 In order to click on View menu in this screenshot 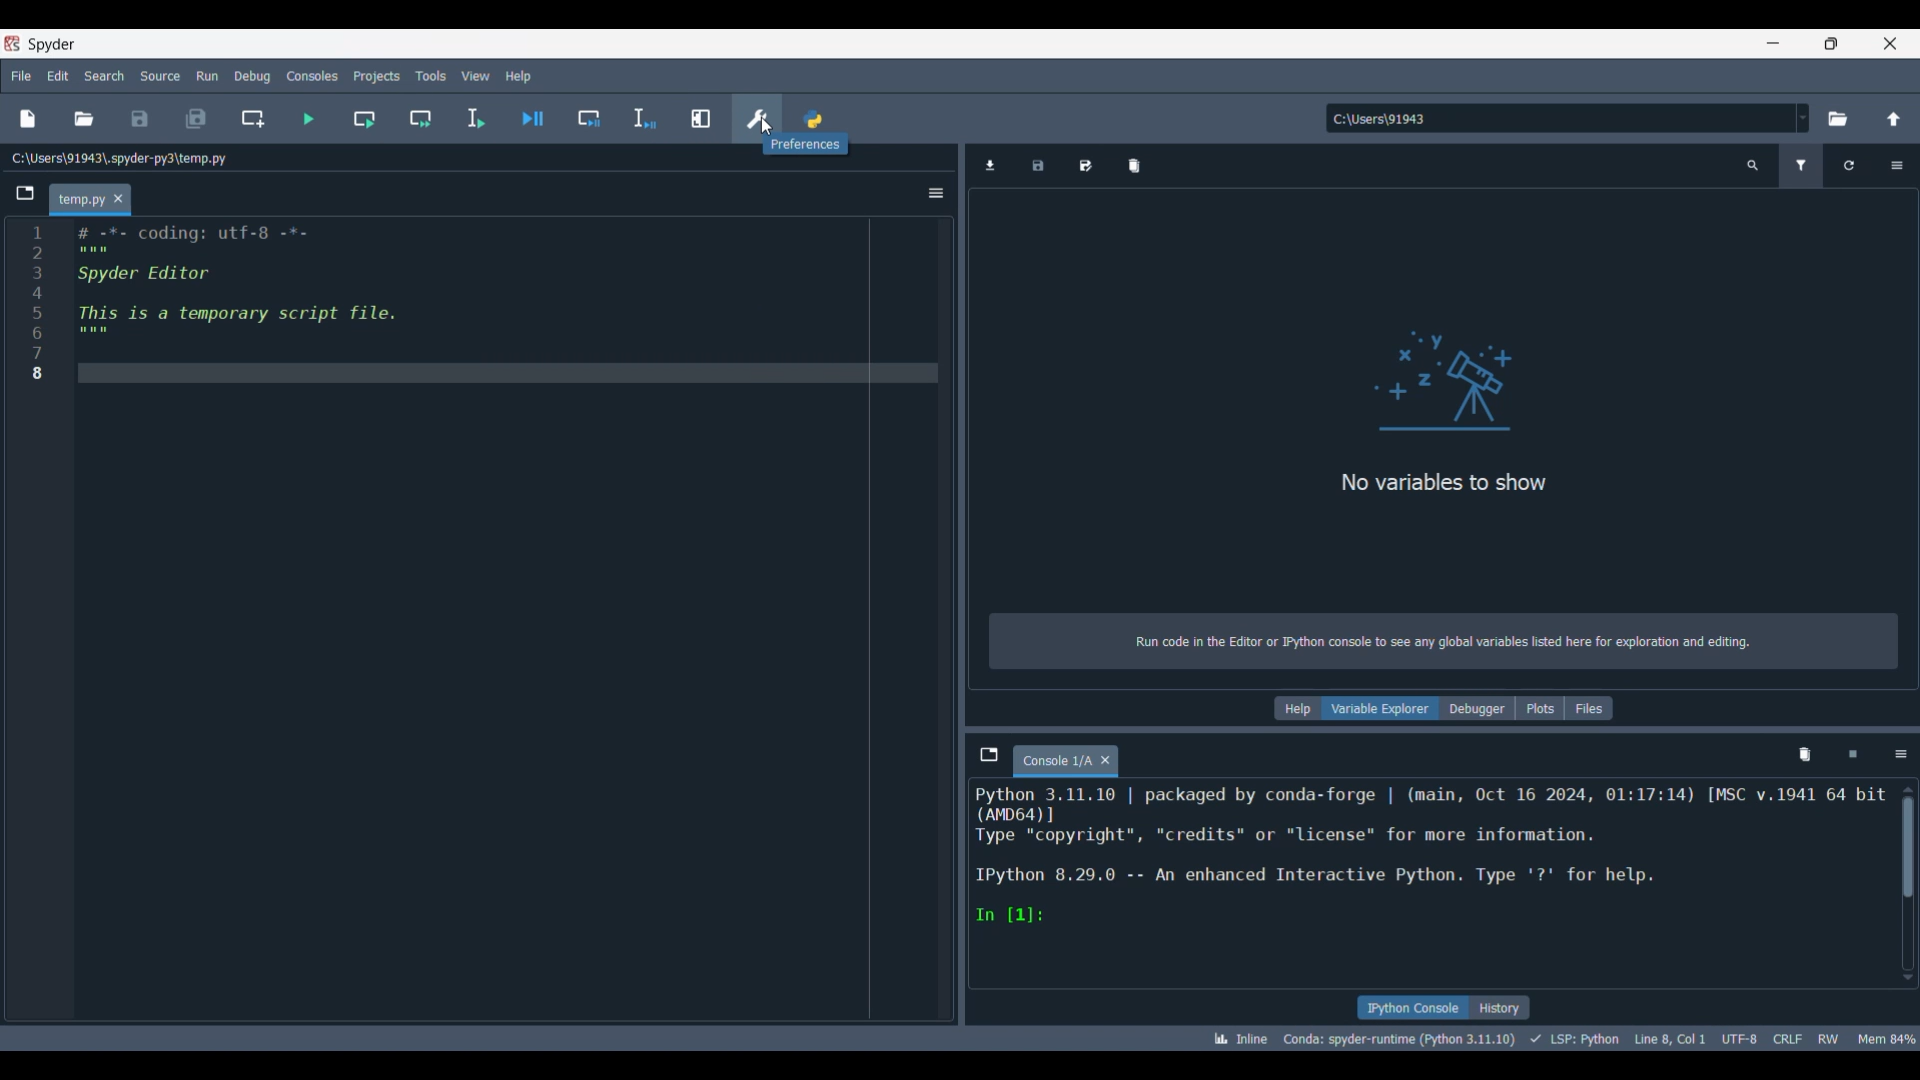, I will do `click(476, 76)`.